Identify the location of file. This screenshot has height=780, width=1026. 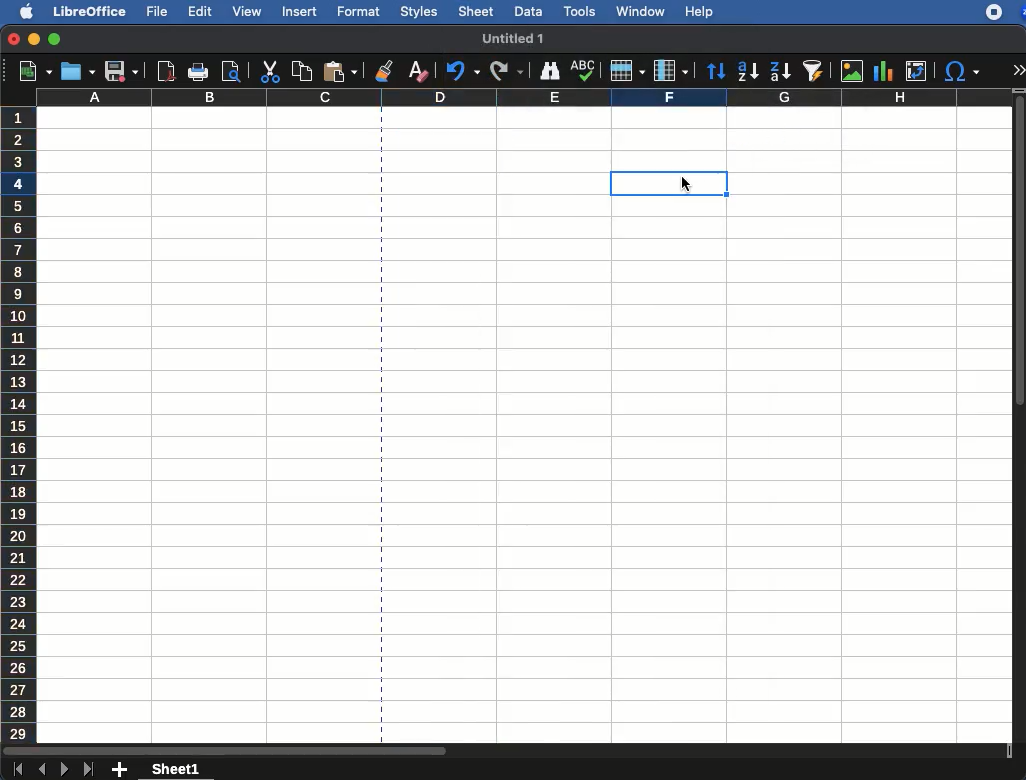
(159, 12).